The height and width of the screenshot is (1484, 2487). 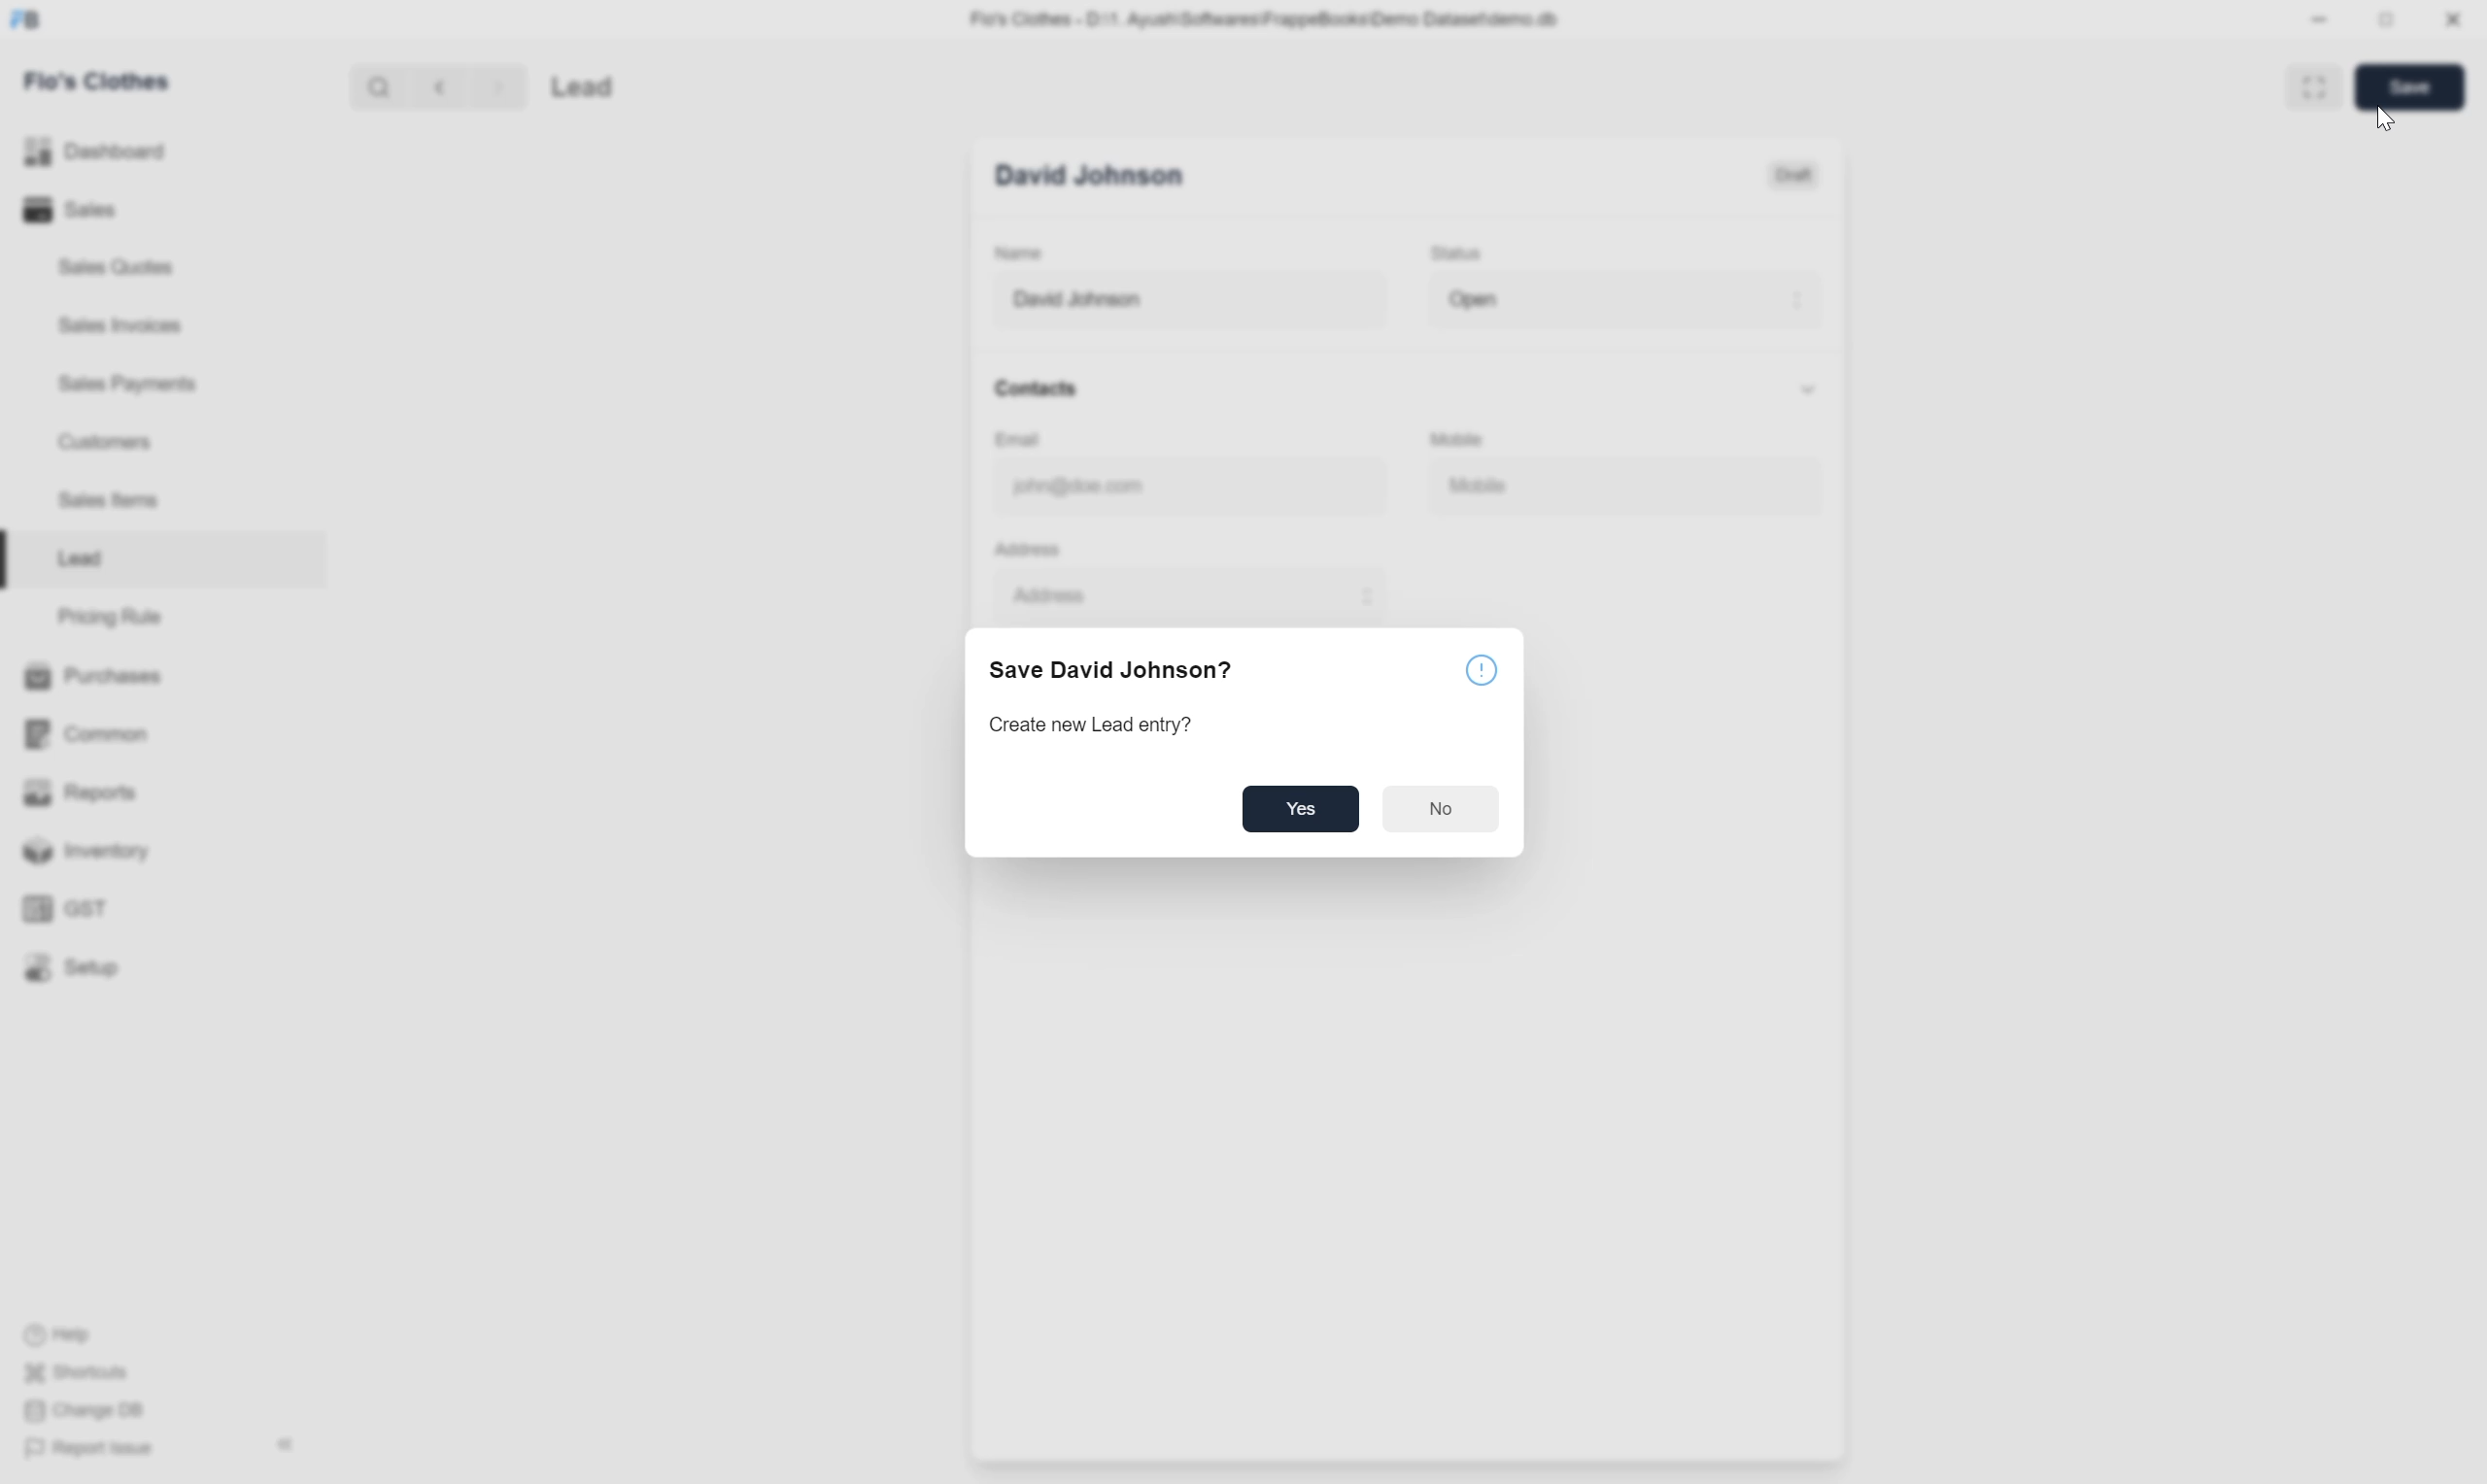 What do you see at coordinates (107, 615) in the screenshot?
I see `Pricing Rule` at bounding box center [107, 615].